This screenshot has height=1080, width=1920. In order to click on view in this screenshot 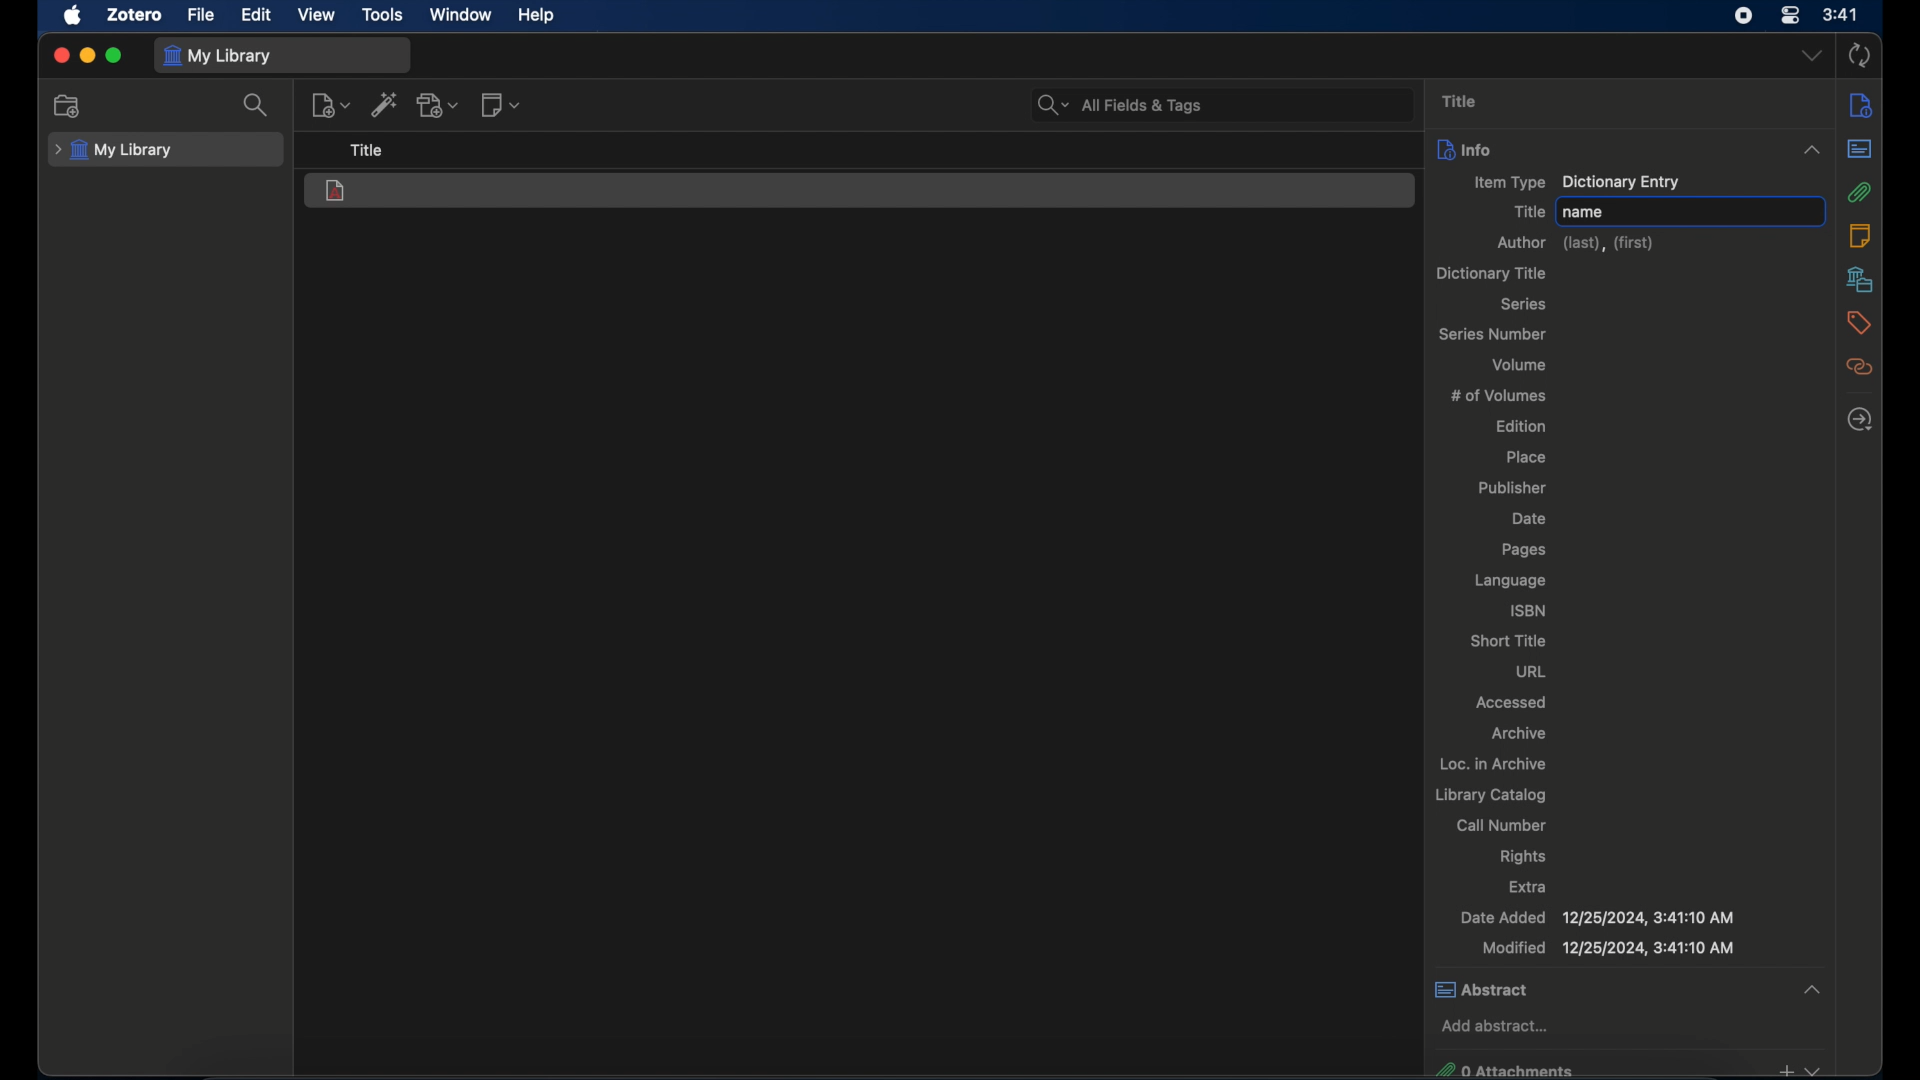, I will do `click(316, 15)`.